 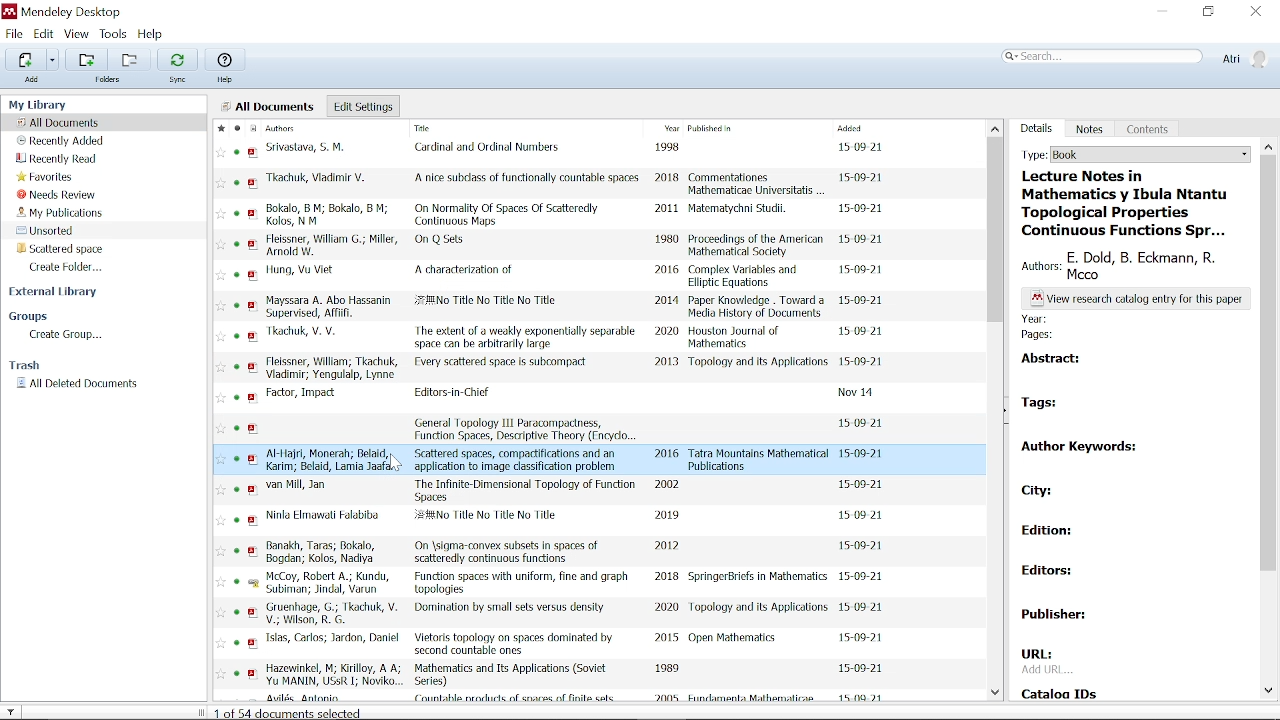 What do you see at coordinates (252, 128) in the screenshot?
I see `Document format` at bounding box center [252, 128].